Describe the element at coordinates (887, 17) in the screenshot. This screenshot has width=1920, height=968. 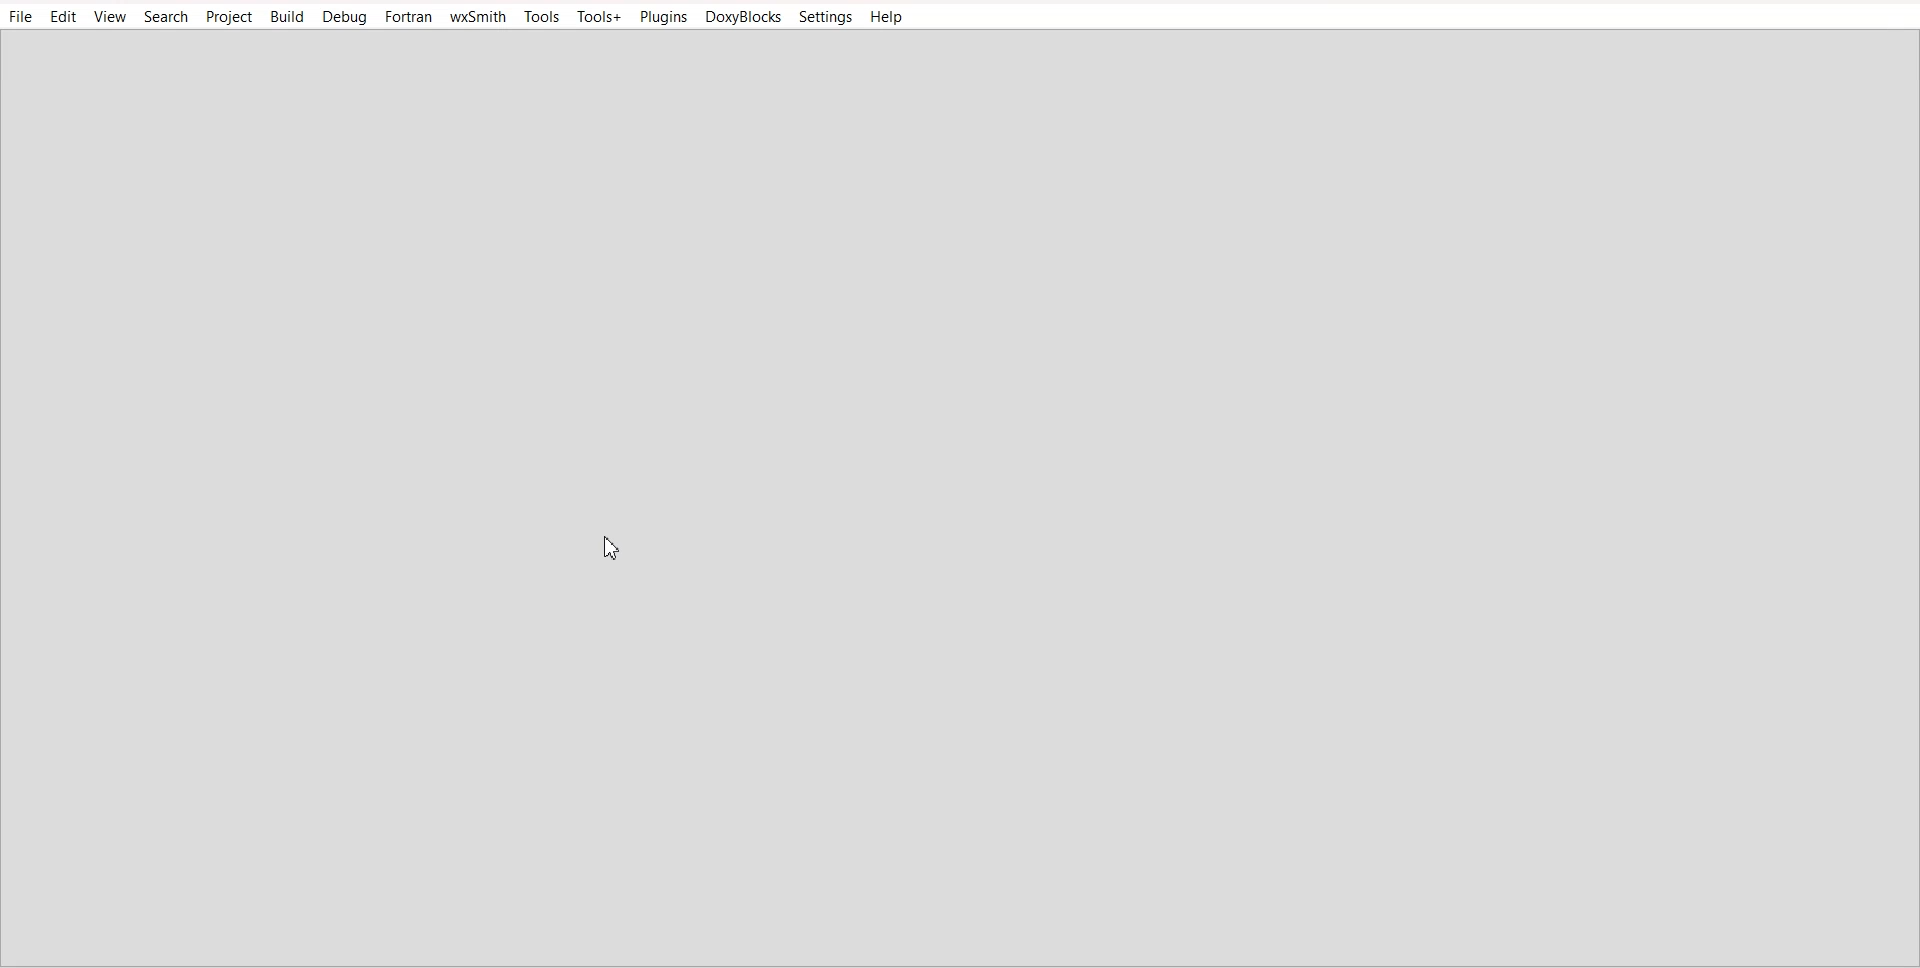
I see `Help` at that location.